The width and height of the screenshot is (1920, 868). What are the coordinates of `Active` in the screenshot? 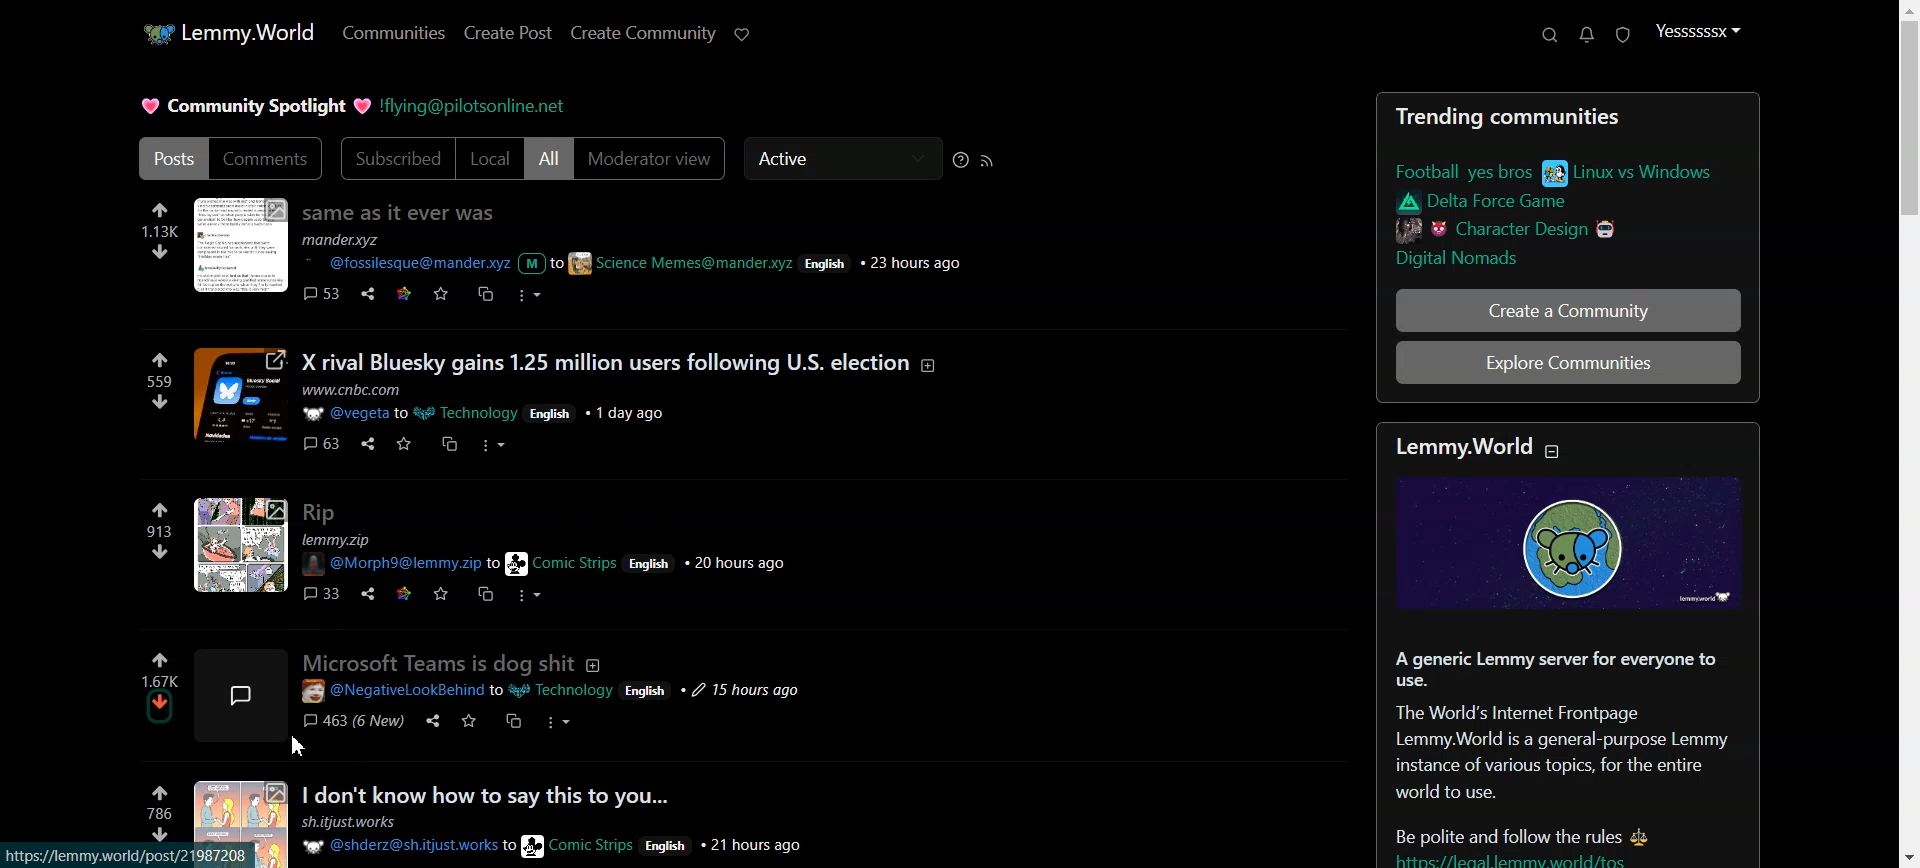 It's located at (842, 157).